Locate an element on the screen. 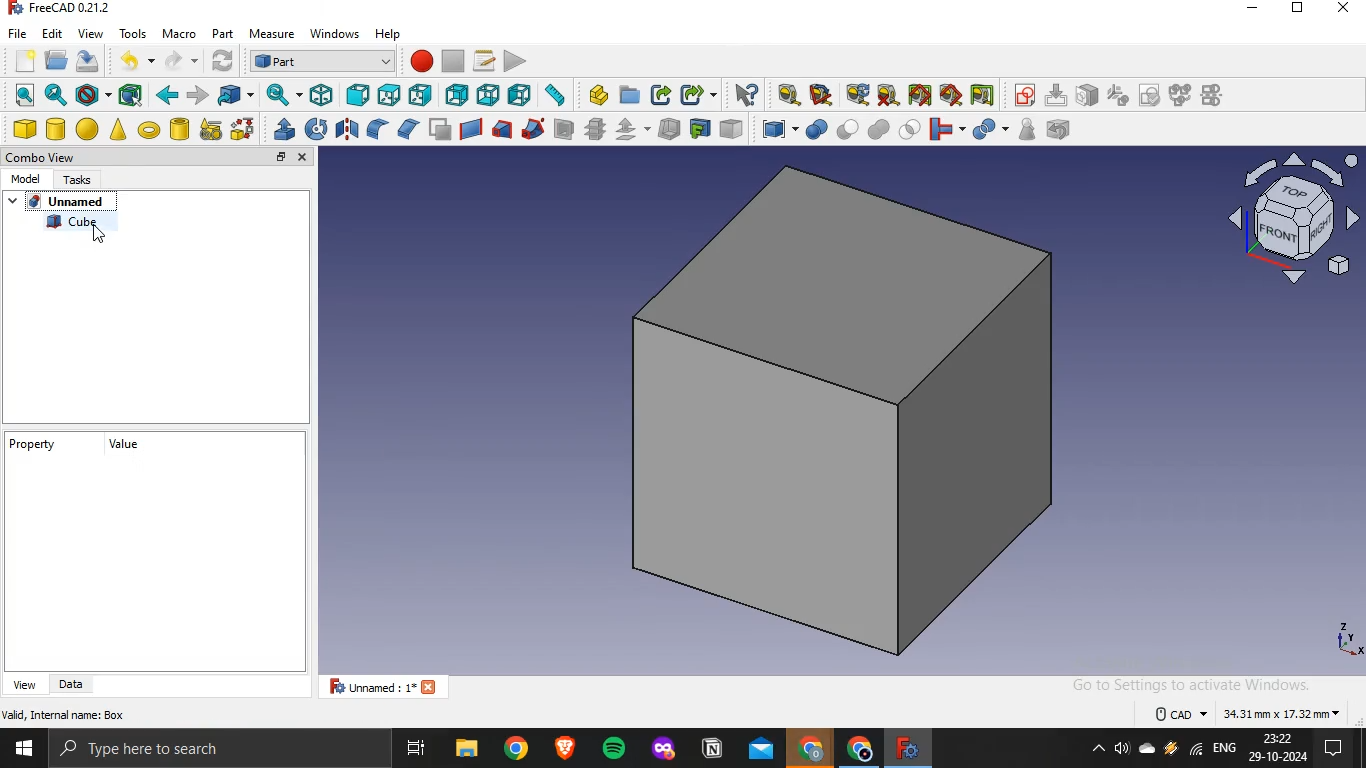  boolean is located at coordinates (816, 129).